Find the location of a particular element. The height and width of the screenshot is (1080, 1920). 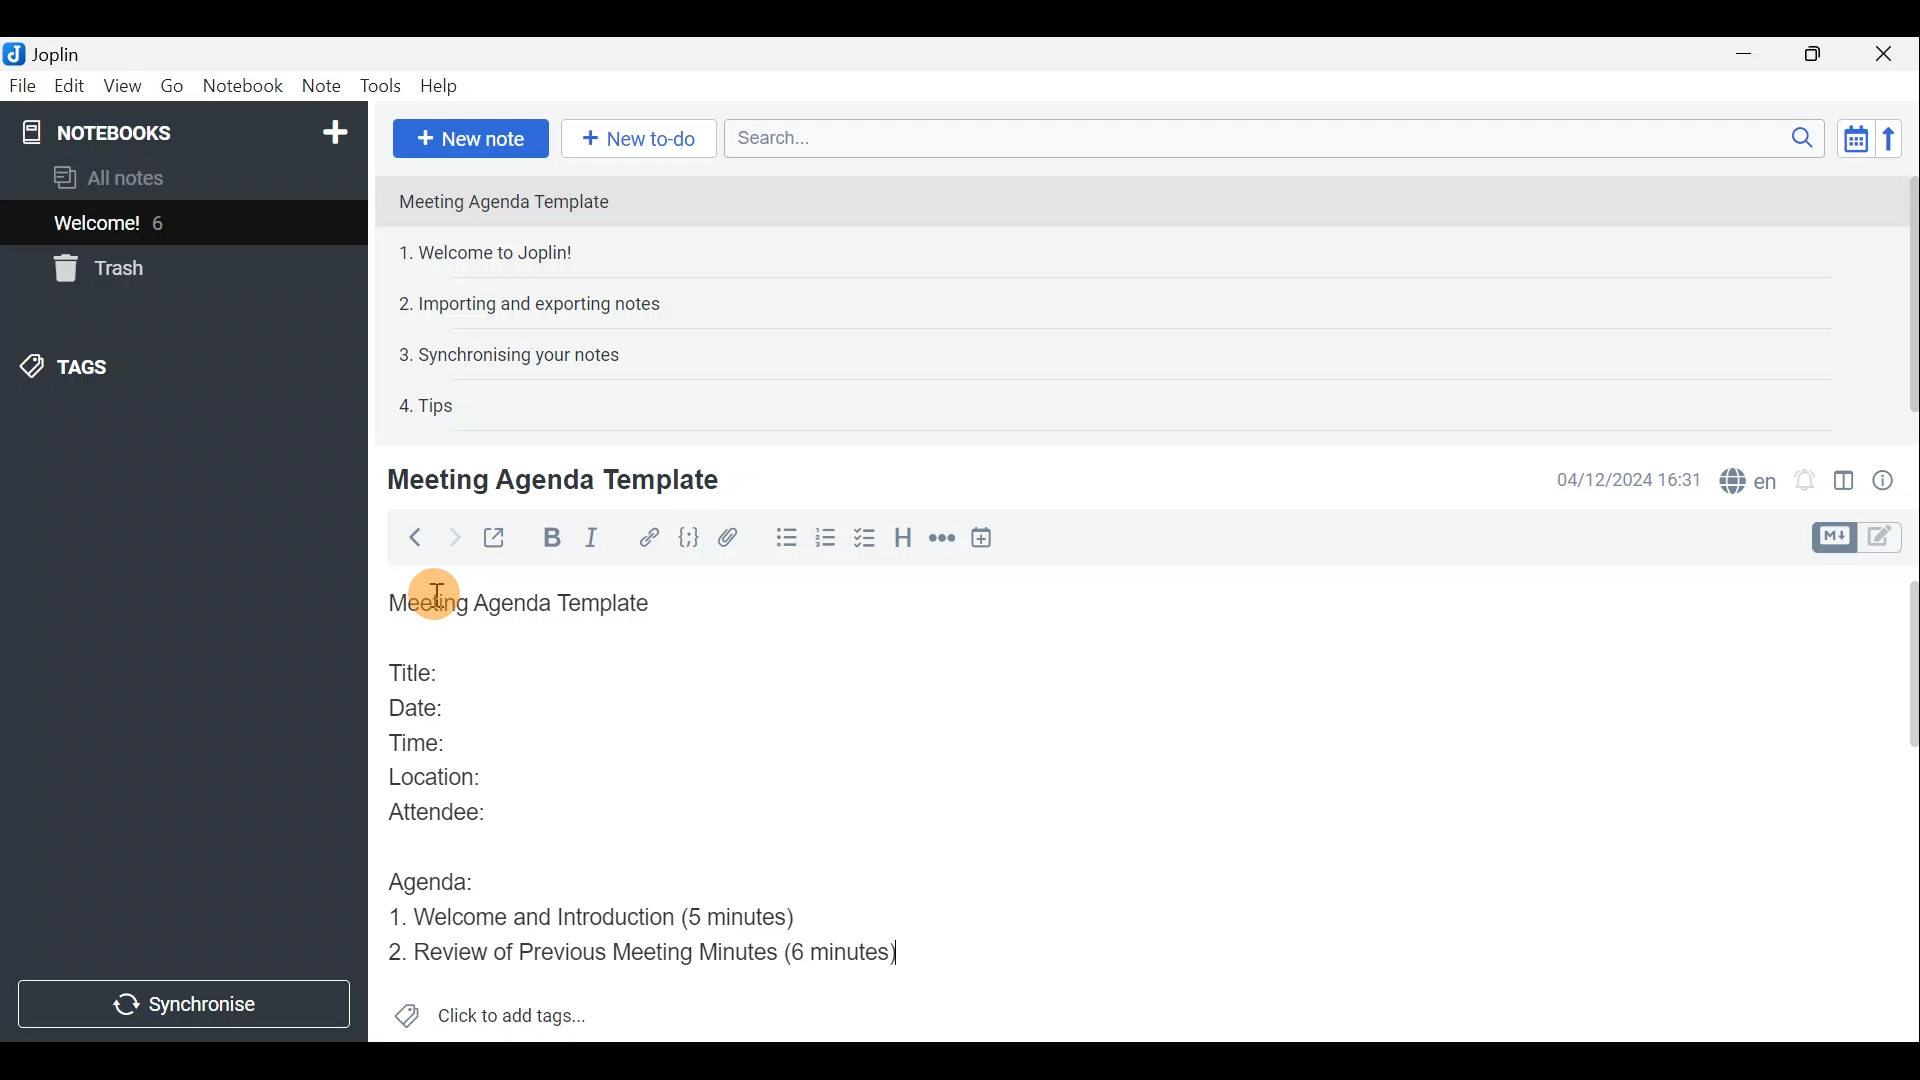

Toggle editors is located at coordinates (1885, 539).